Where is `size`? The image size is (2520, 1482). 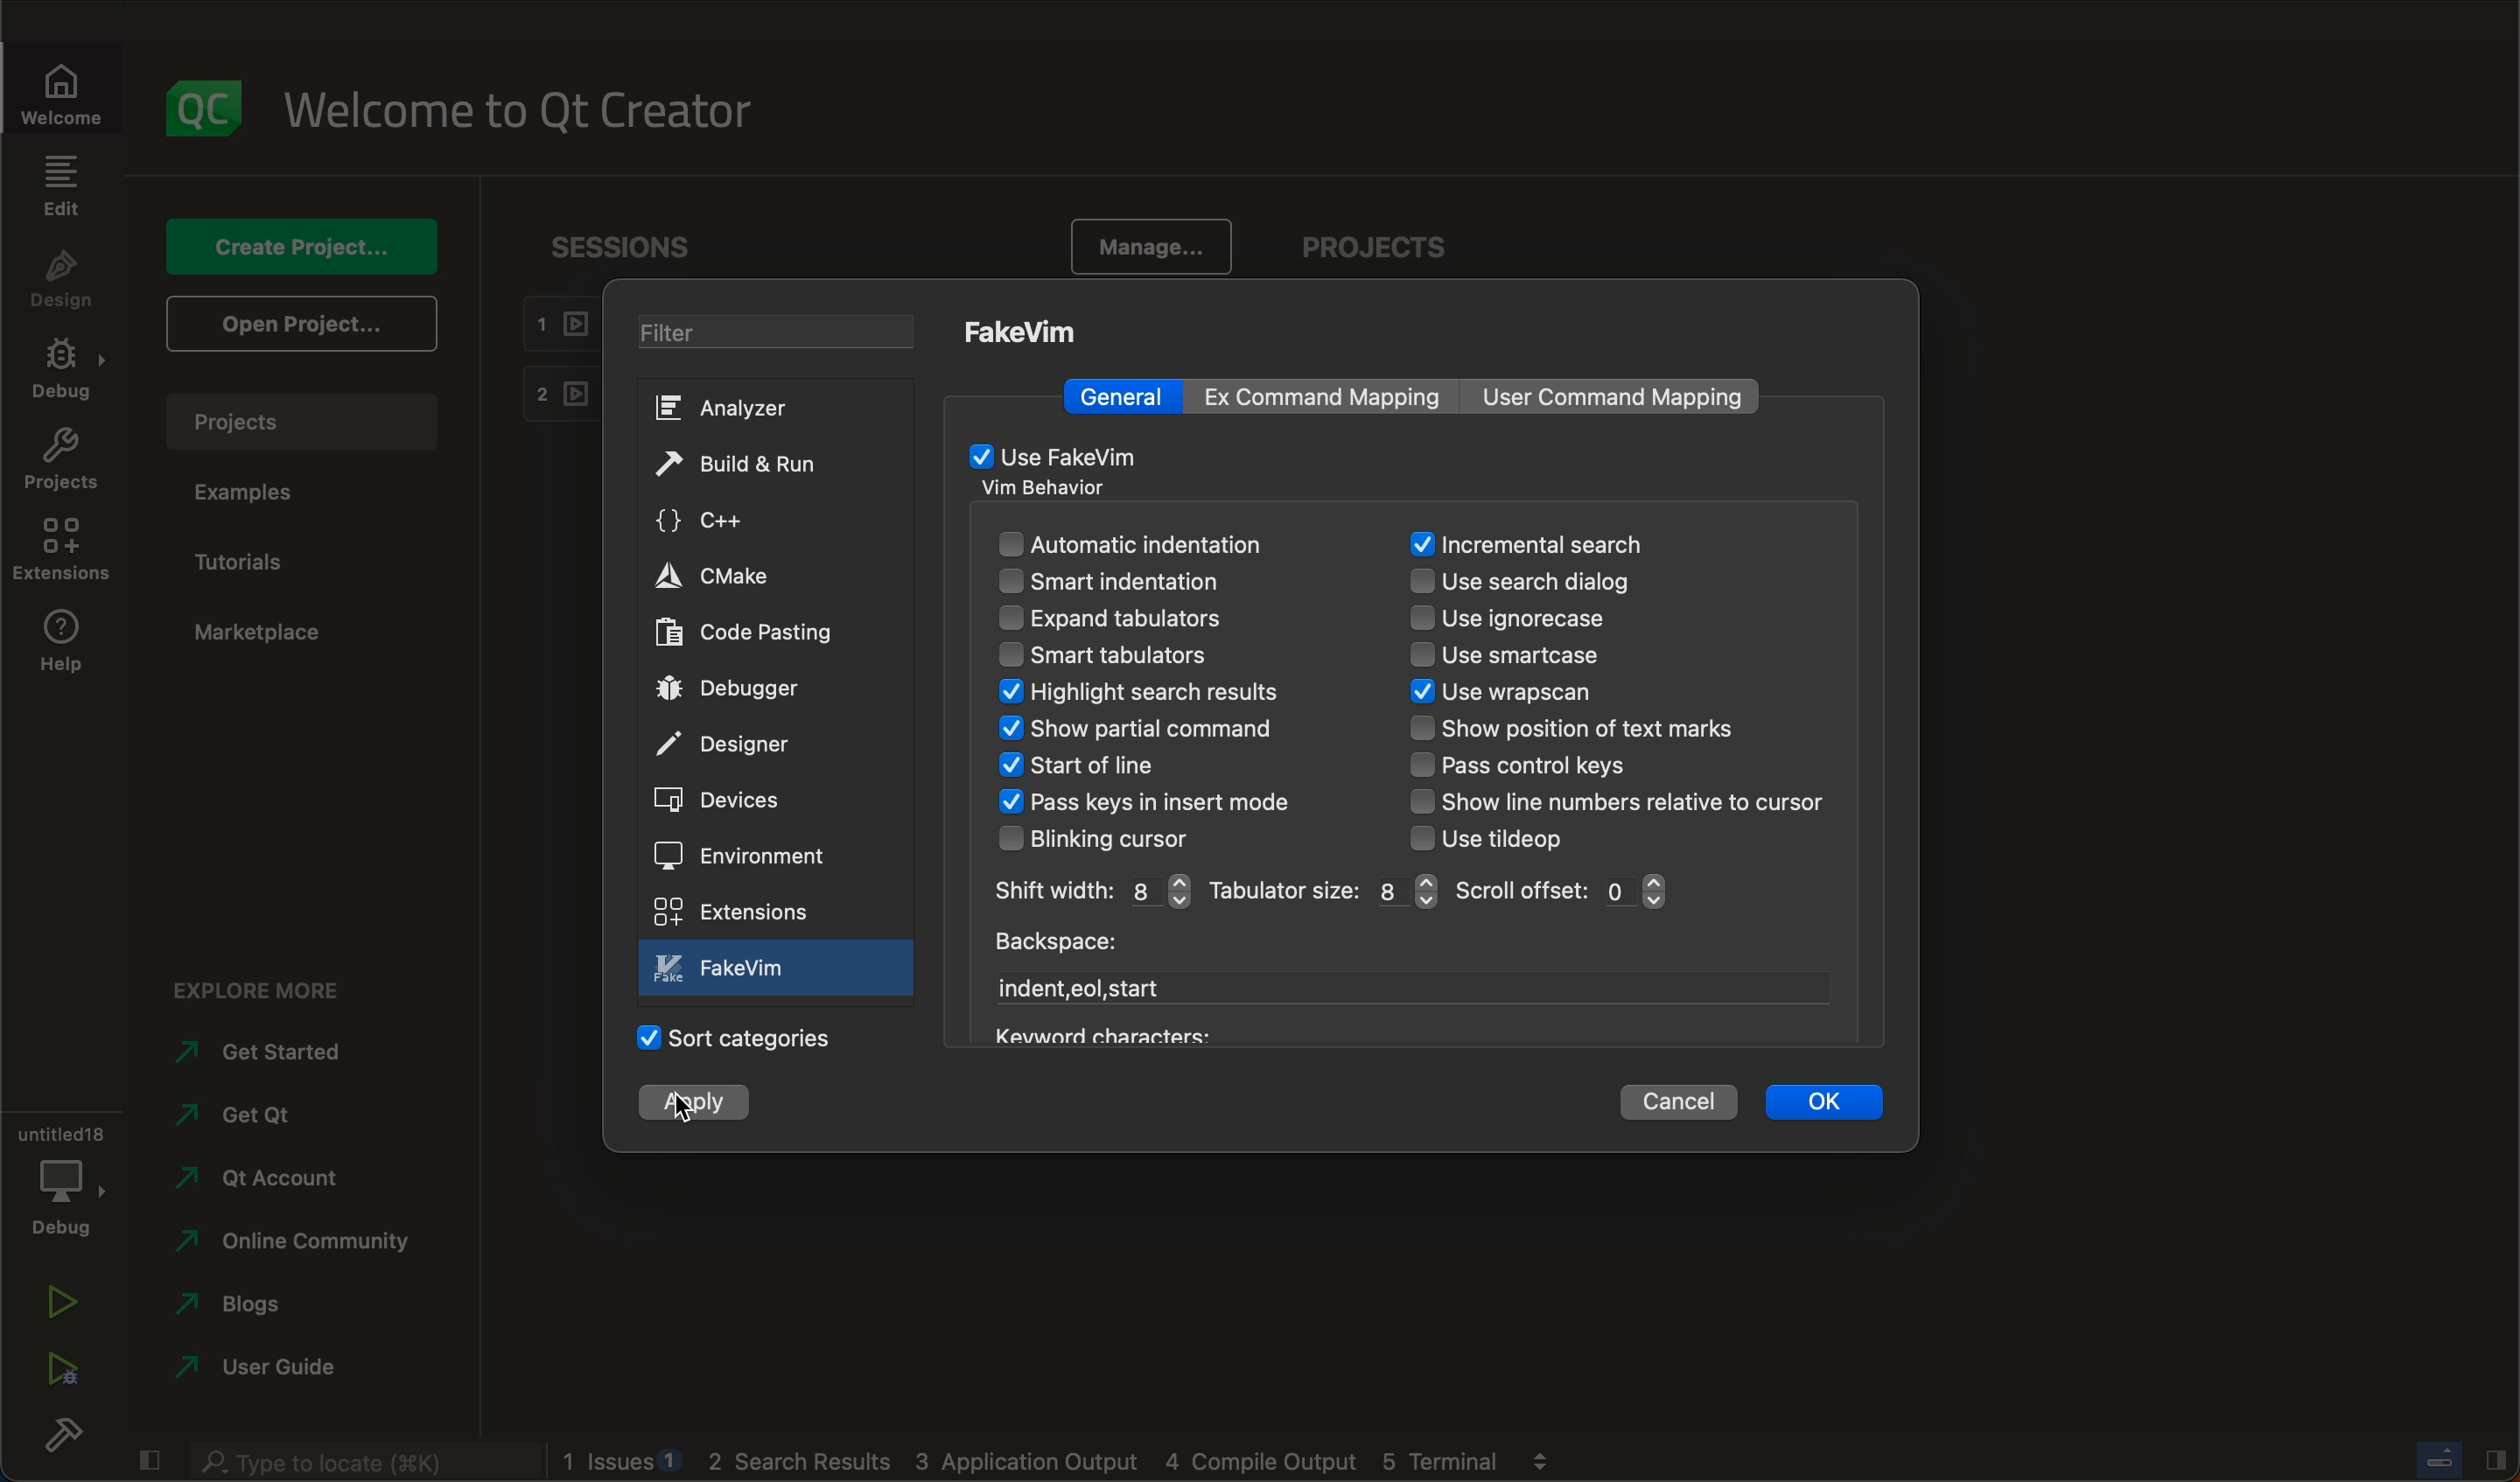 size is located at coordinates (1322, 891).